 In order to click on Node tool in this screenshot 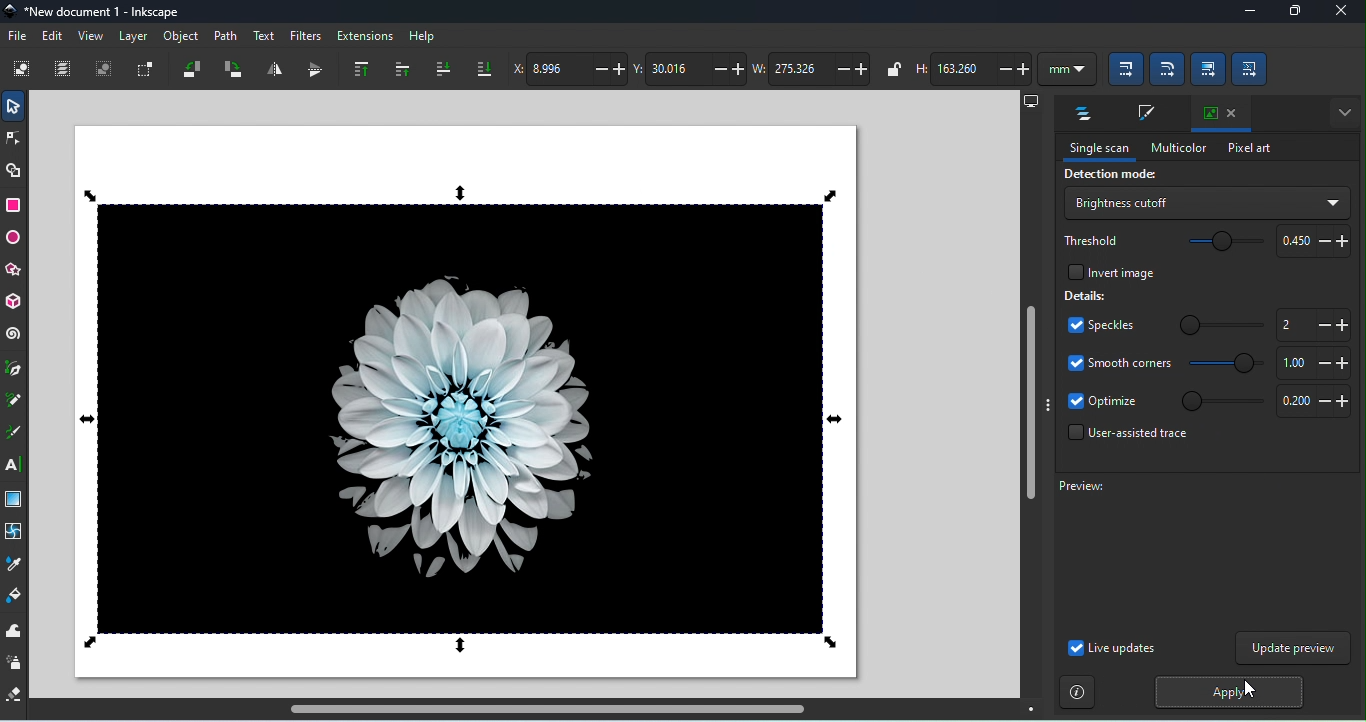, I will do `click(16, 137)`.